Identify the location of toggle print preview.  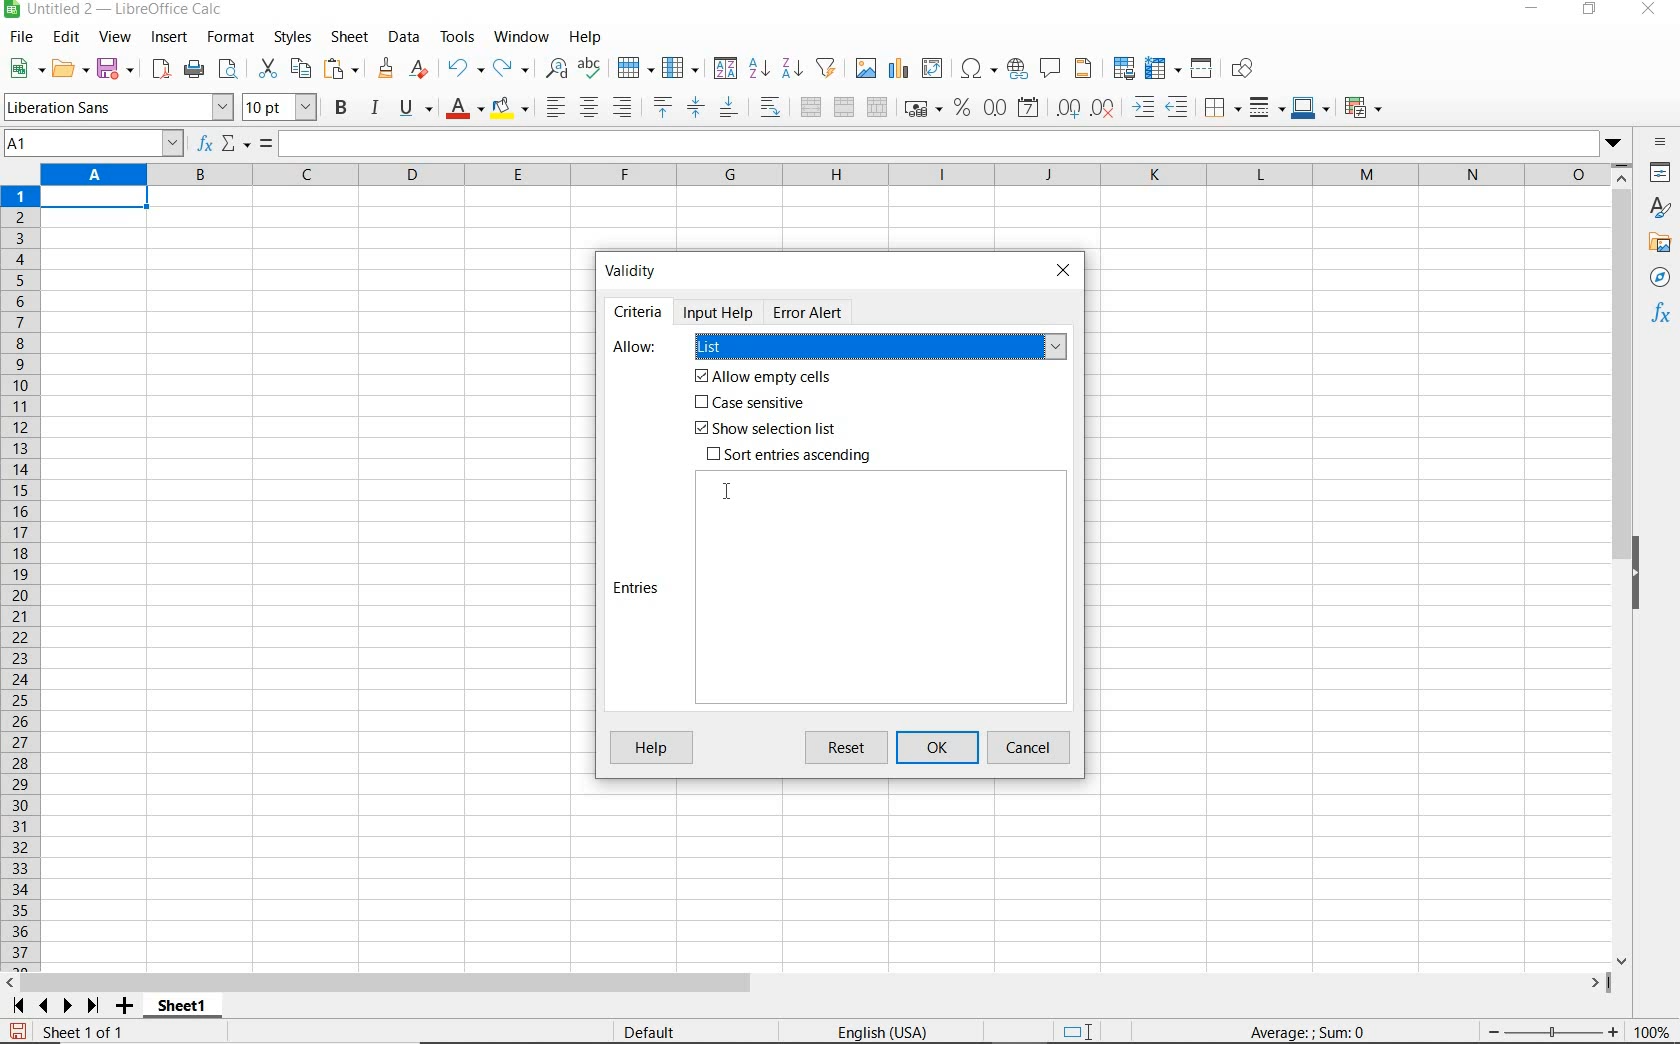
(231, 71).